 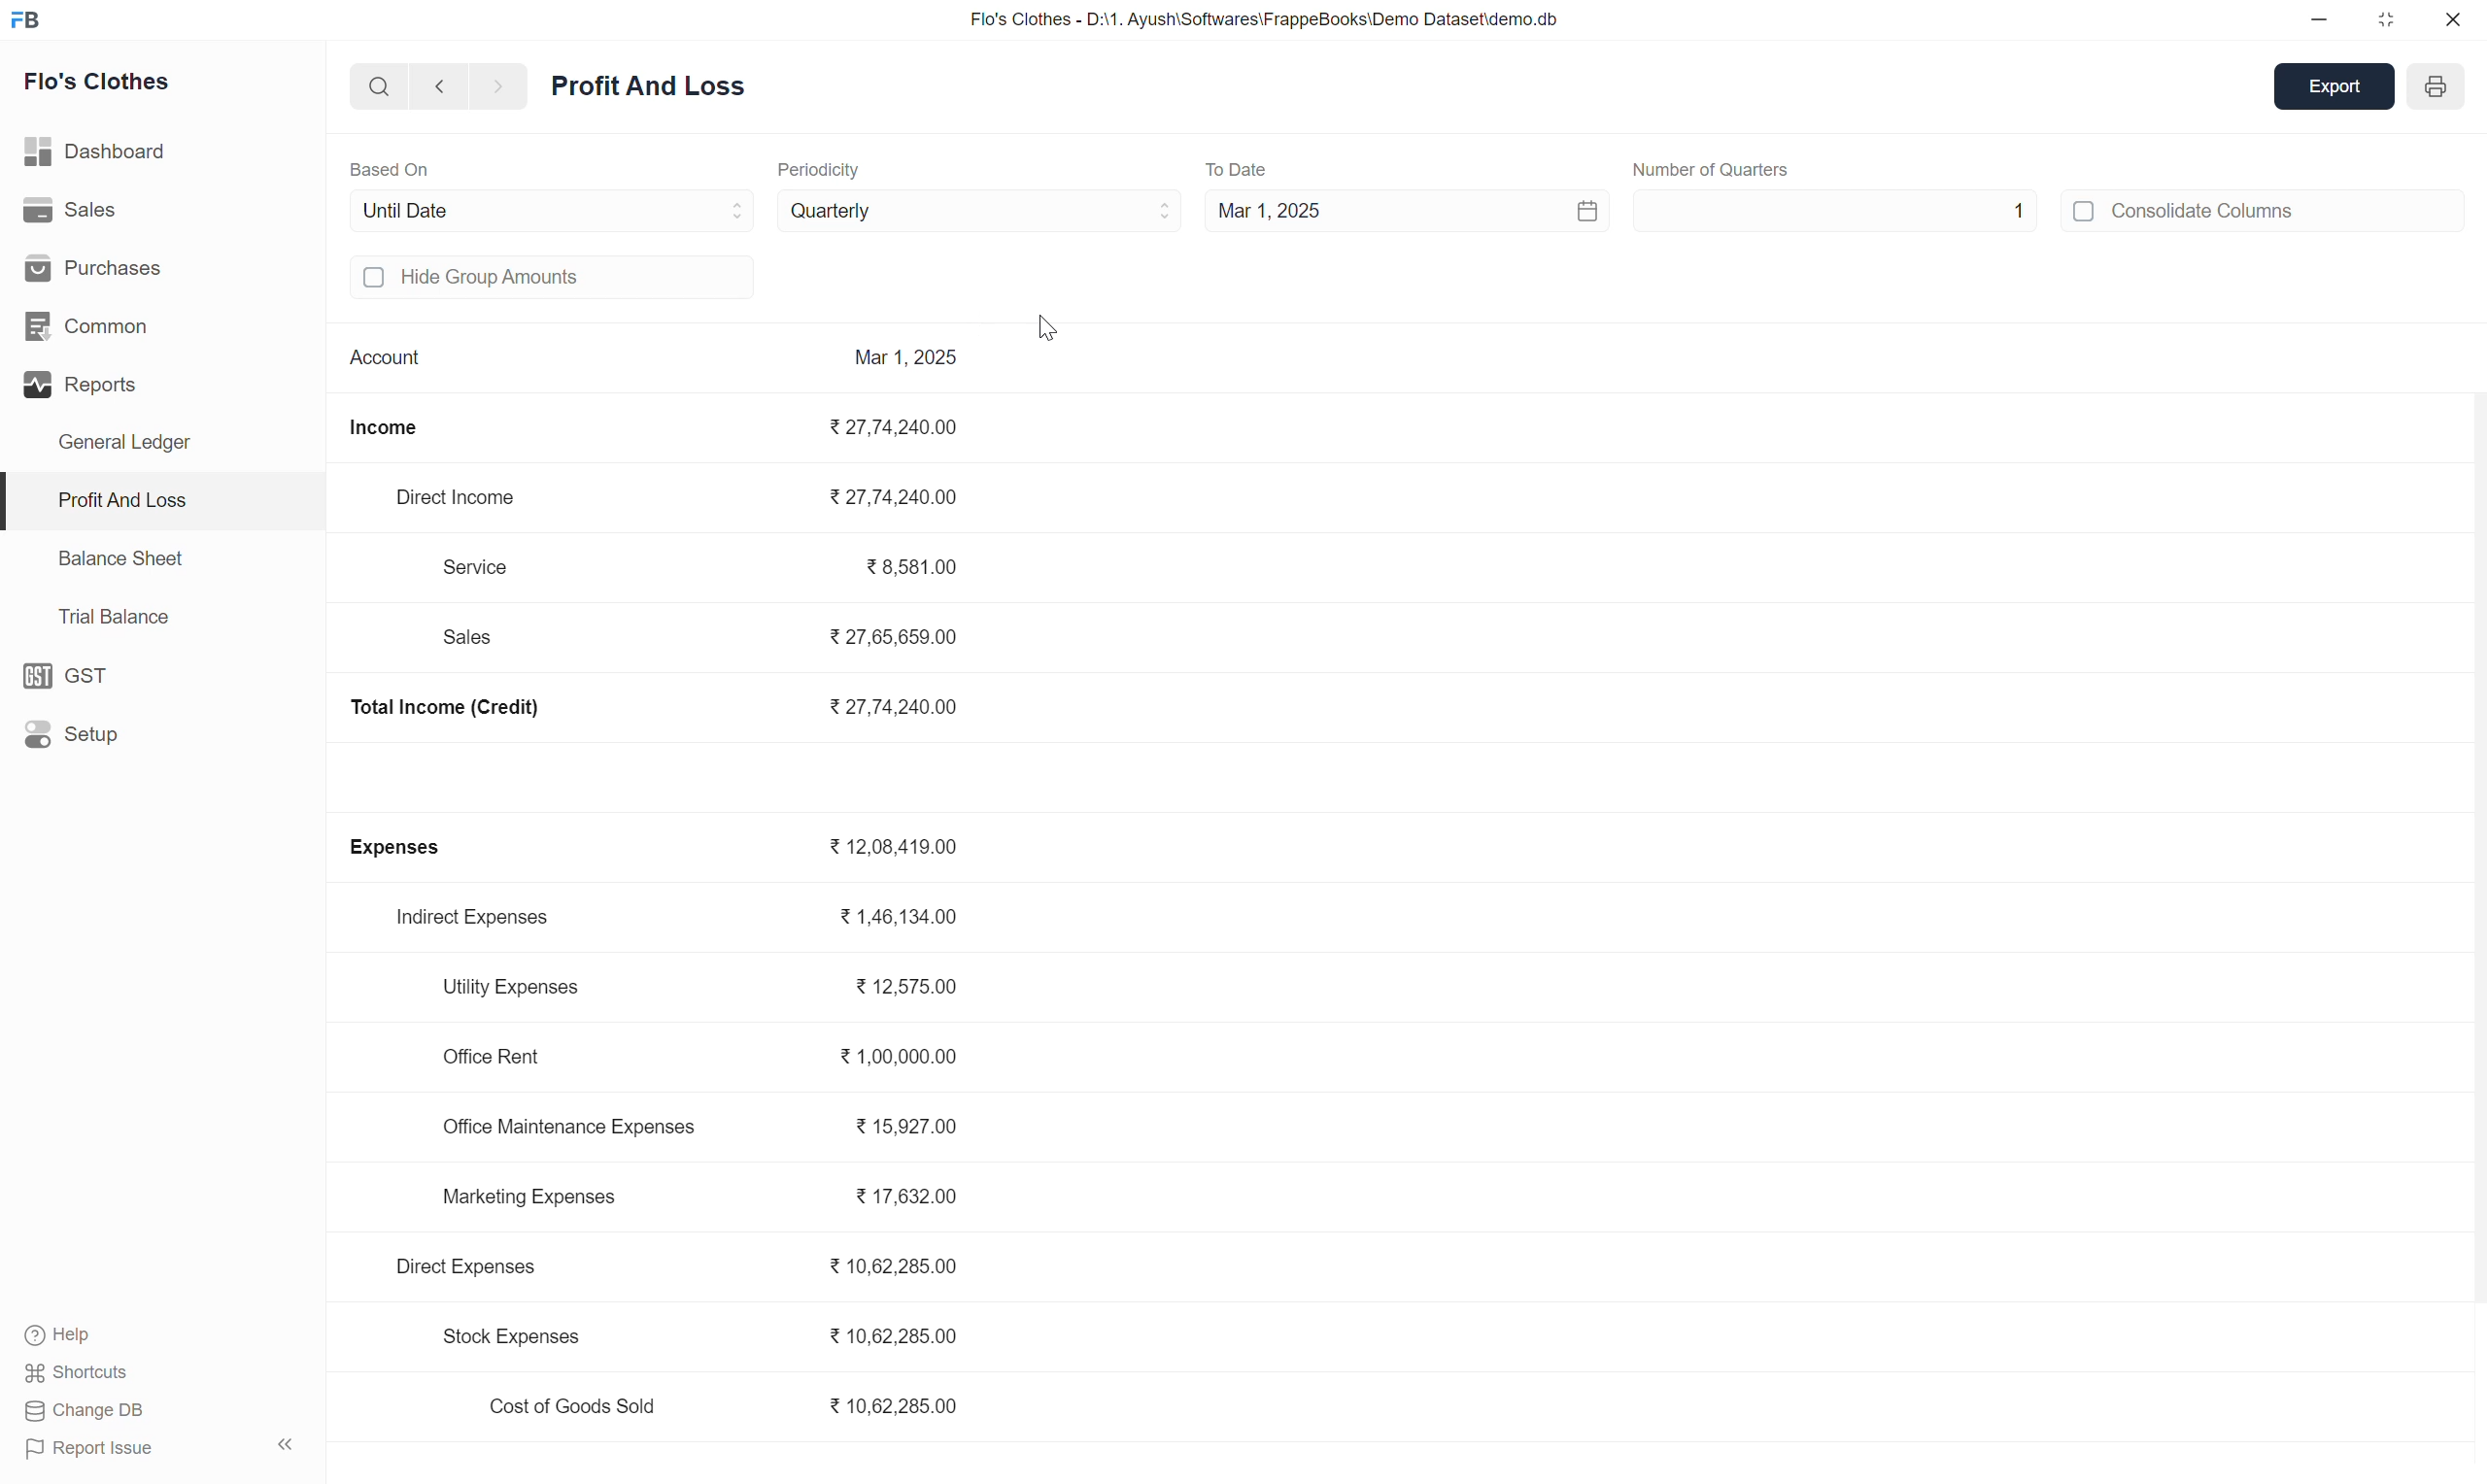 I want to click on Periodicity, so click(x=824, y=171).